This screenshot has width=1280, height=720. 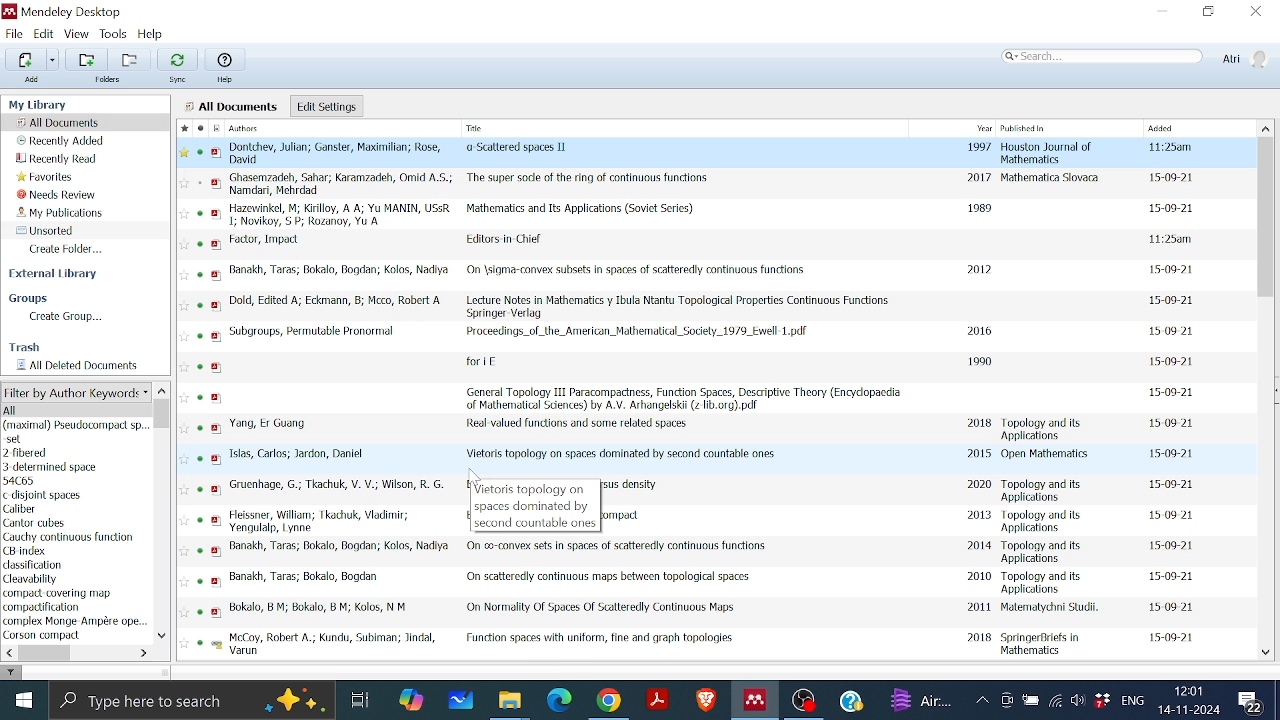 What do you see at coordinates (1042, 490) in the screenshot?
I see `Published in` at bounding box center [1042, 490].